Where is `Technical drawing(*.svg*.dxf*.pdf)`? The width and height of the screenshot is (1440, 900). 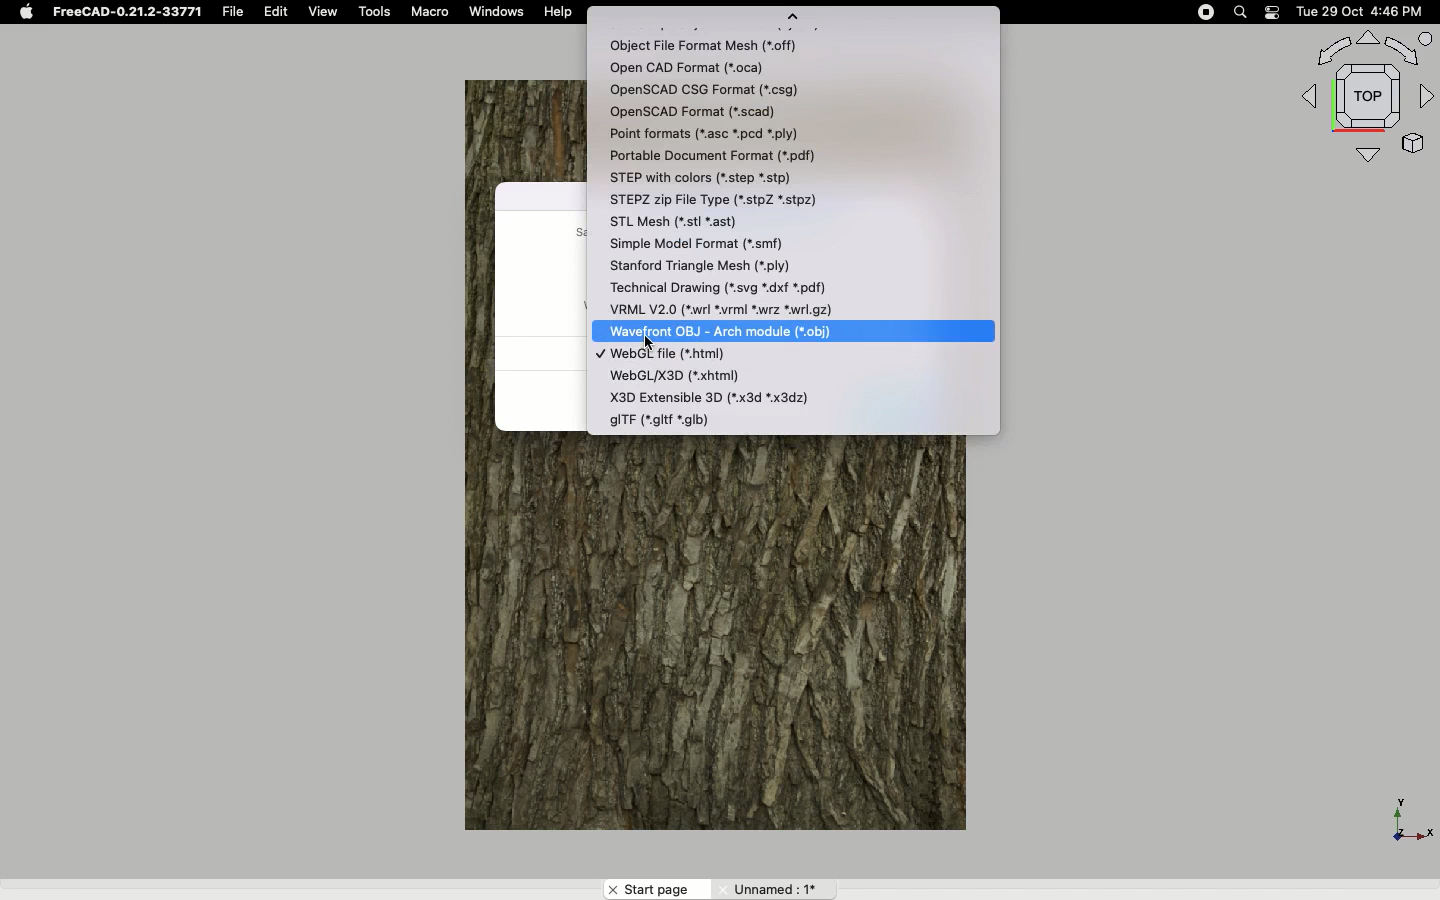
Technical drawing(*.svg*.dxf*.pdf) is located at coordinates (743, 285).